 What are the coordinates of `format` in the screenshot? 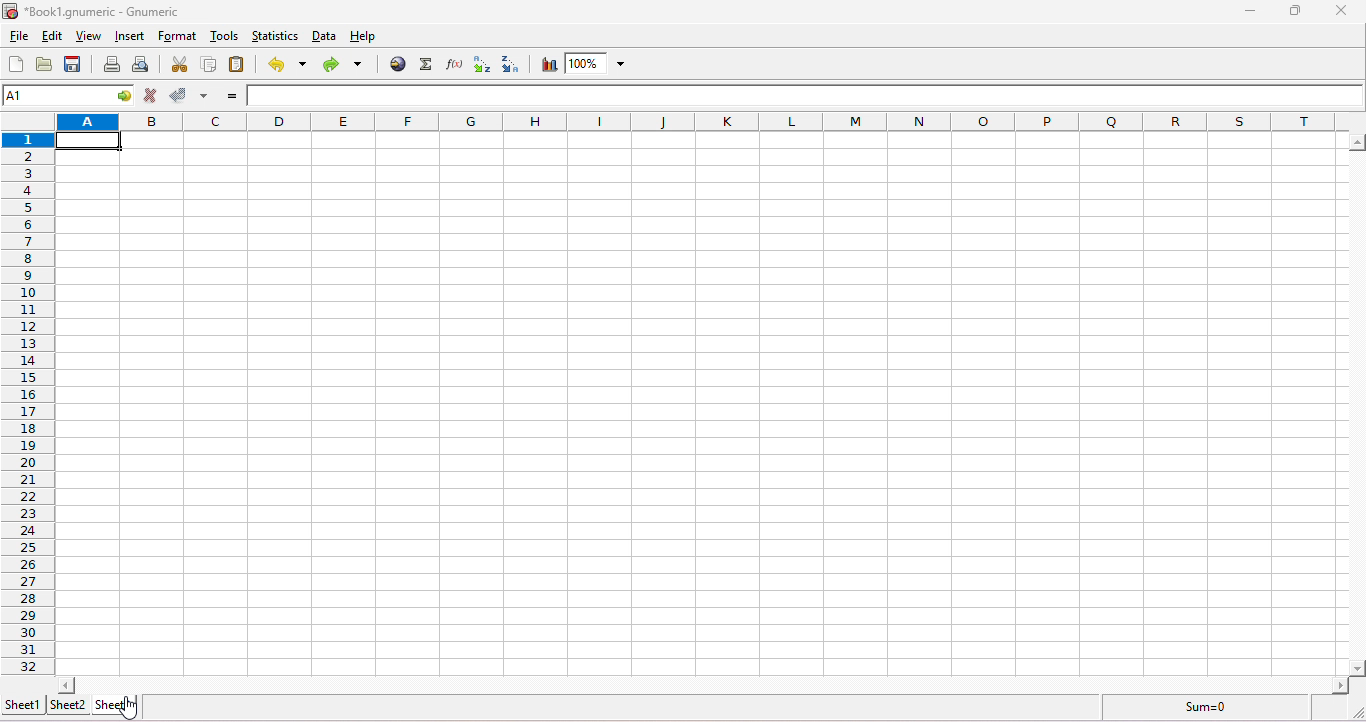 It's located at (178, 36).